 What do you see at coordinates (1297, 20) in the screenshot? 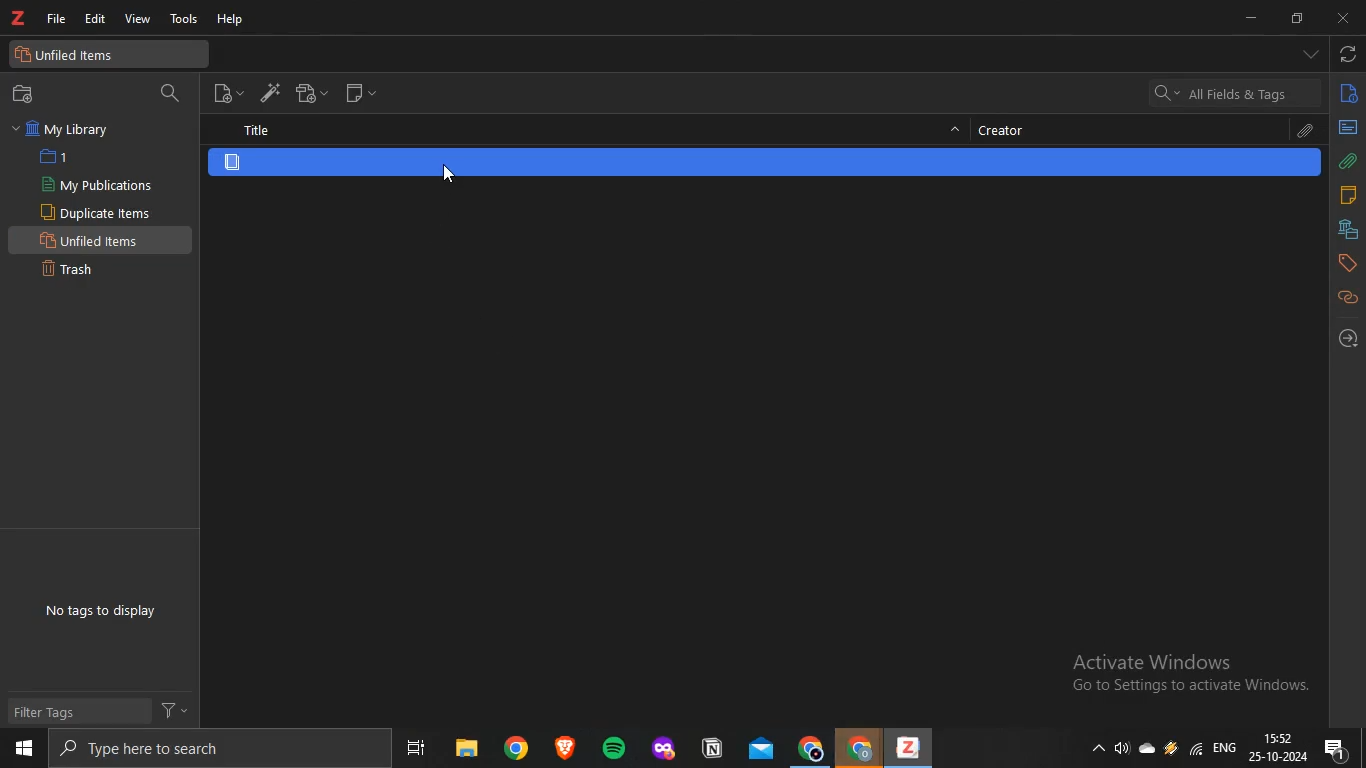
I see `restore down` at bounding box center [1297, 20].